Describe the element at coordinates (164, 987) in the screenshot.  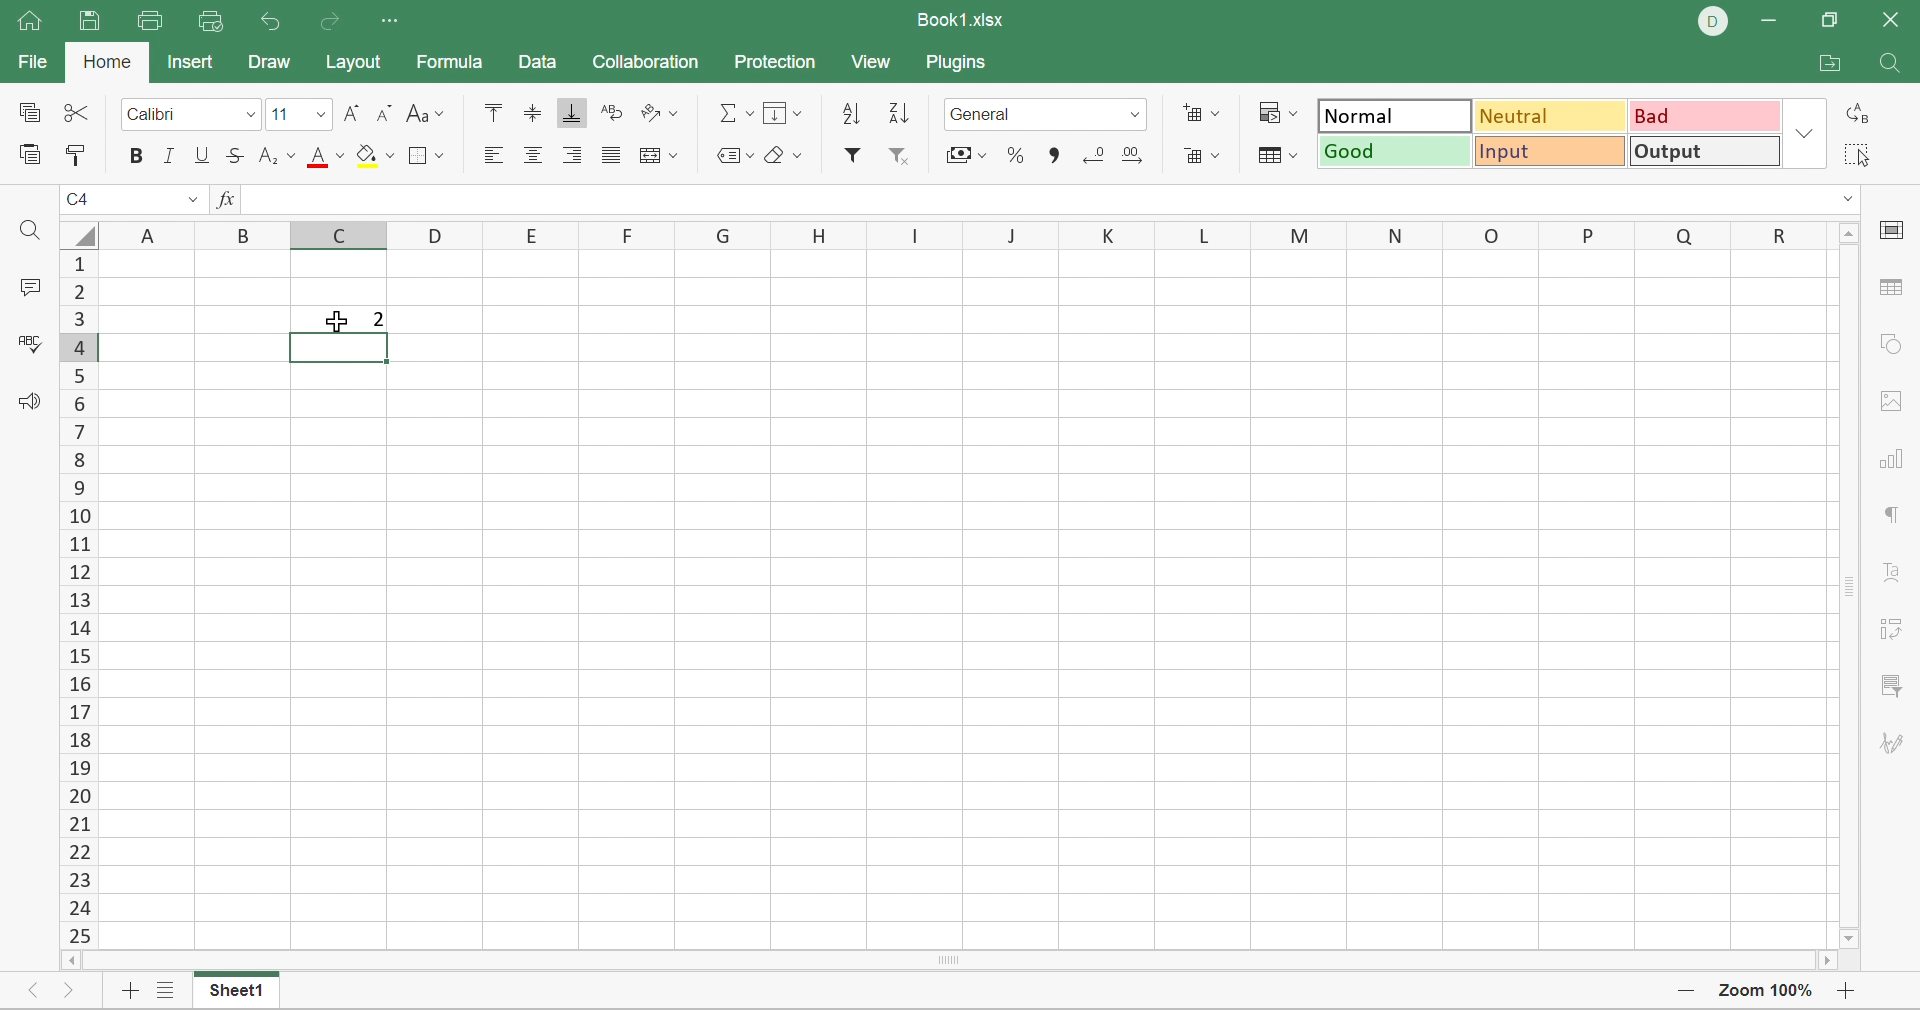
I see `List of sheets` at that location.